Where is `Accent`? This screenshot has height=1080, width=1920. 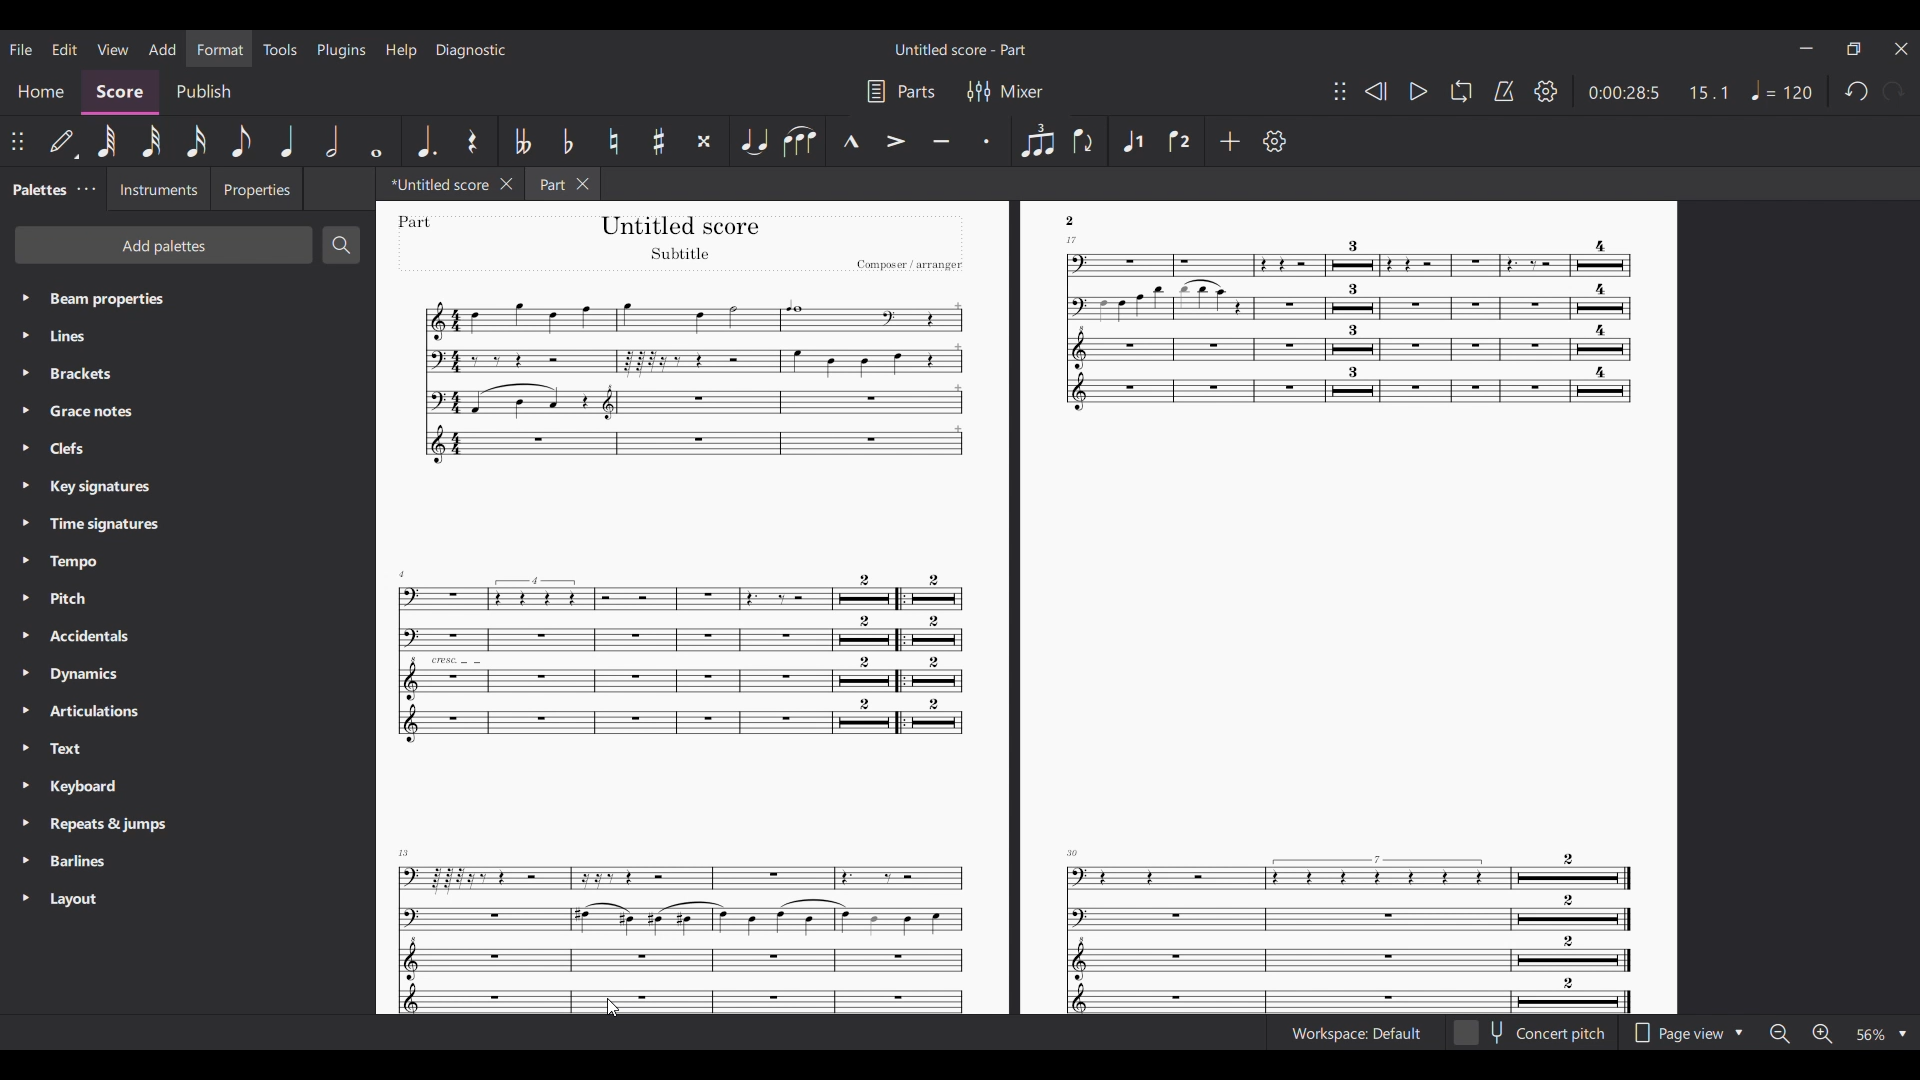
Accent is located at coordinates (894, 141).